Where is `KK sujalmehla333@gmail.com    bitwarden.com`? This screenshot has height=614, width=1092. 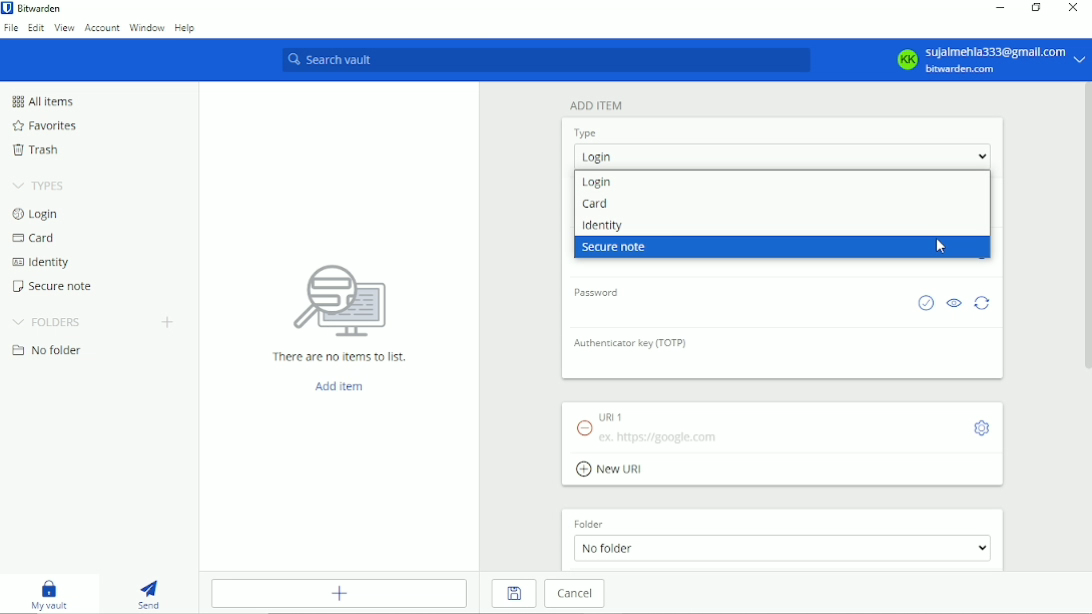 KK sujalmehla333@gmail.com    bitwarden.com is located at coordinates (989, 60).